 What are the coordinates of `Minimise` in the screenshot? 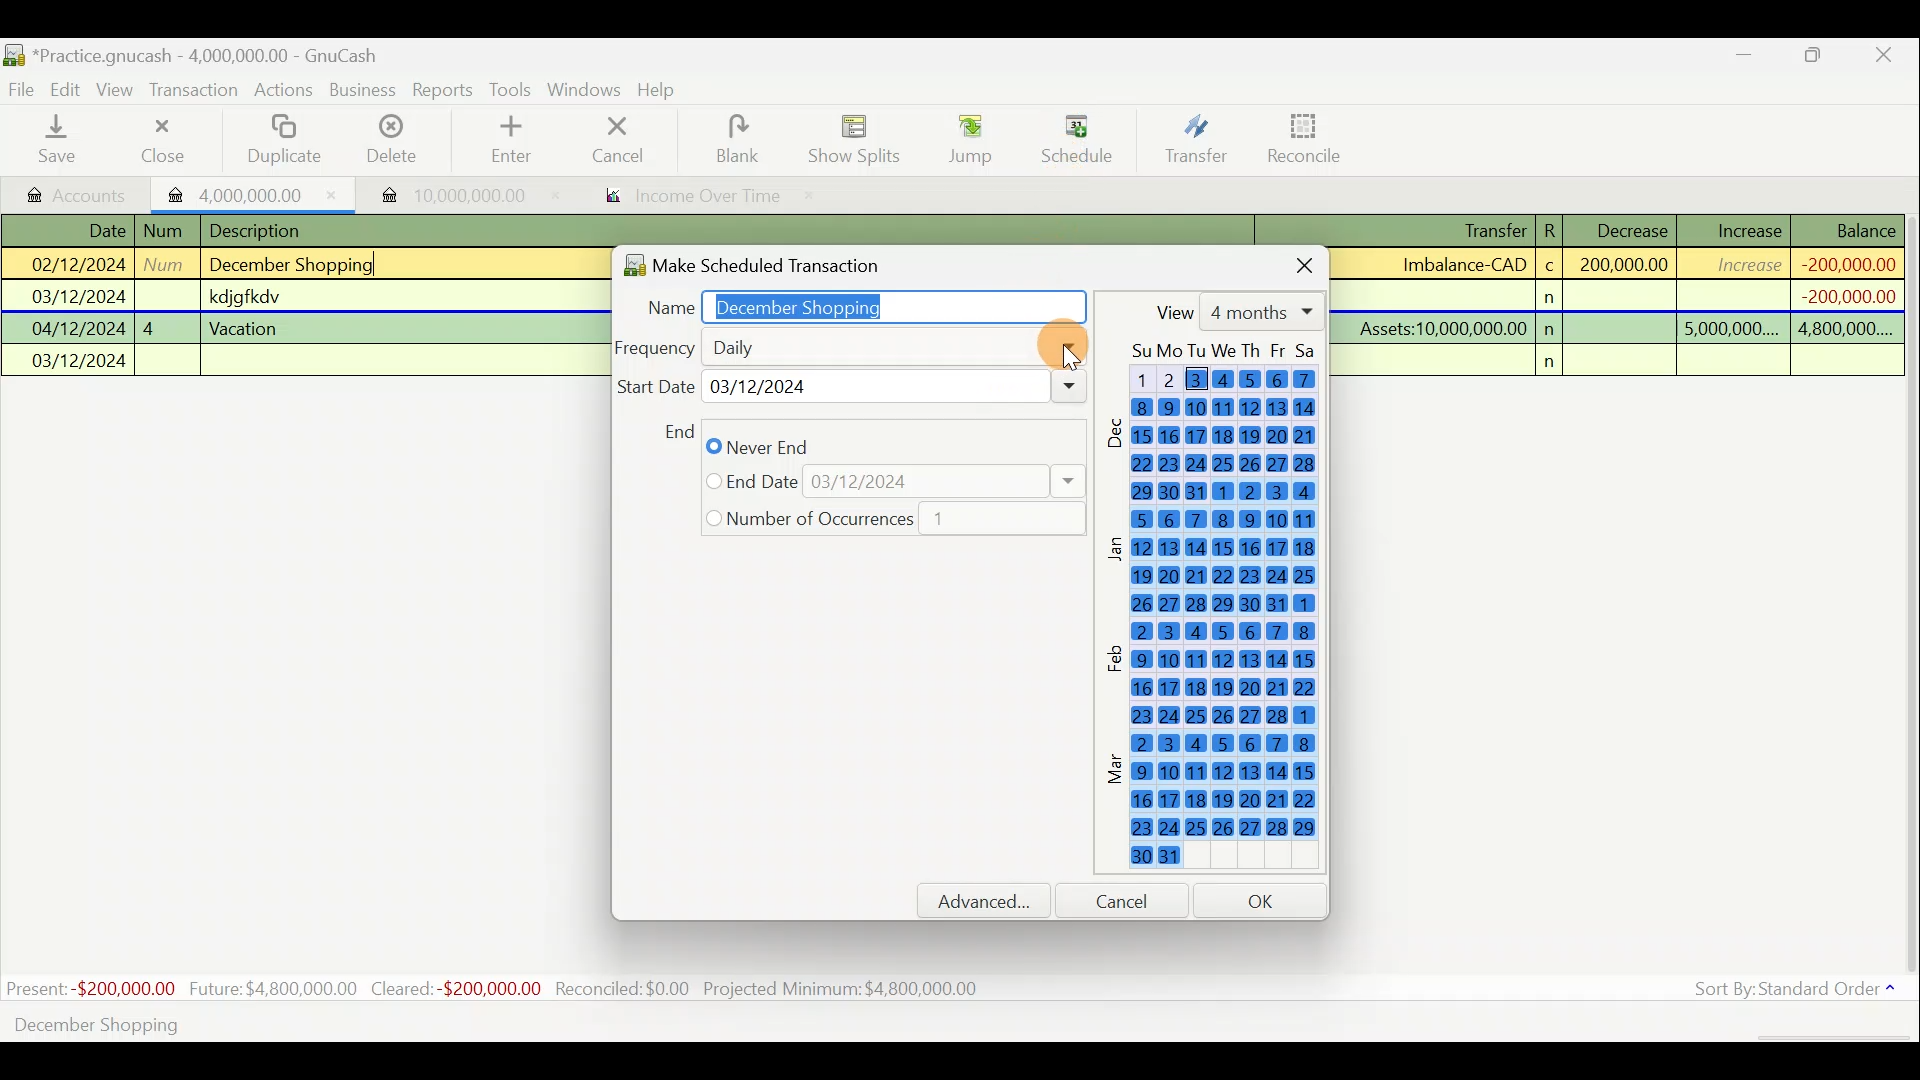 It's located at (1745, 59).